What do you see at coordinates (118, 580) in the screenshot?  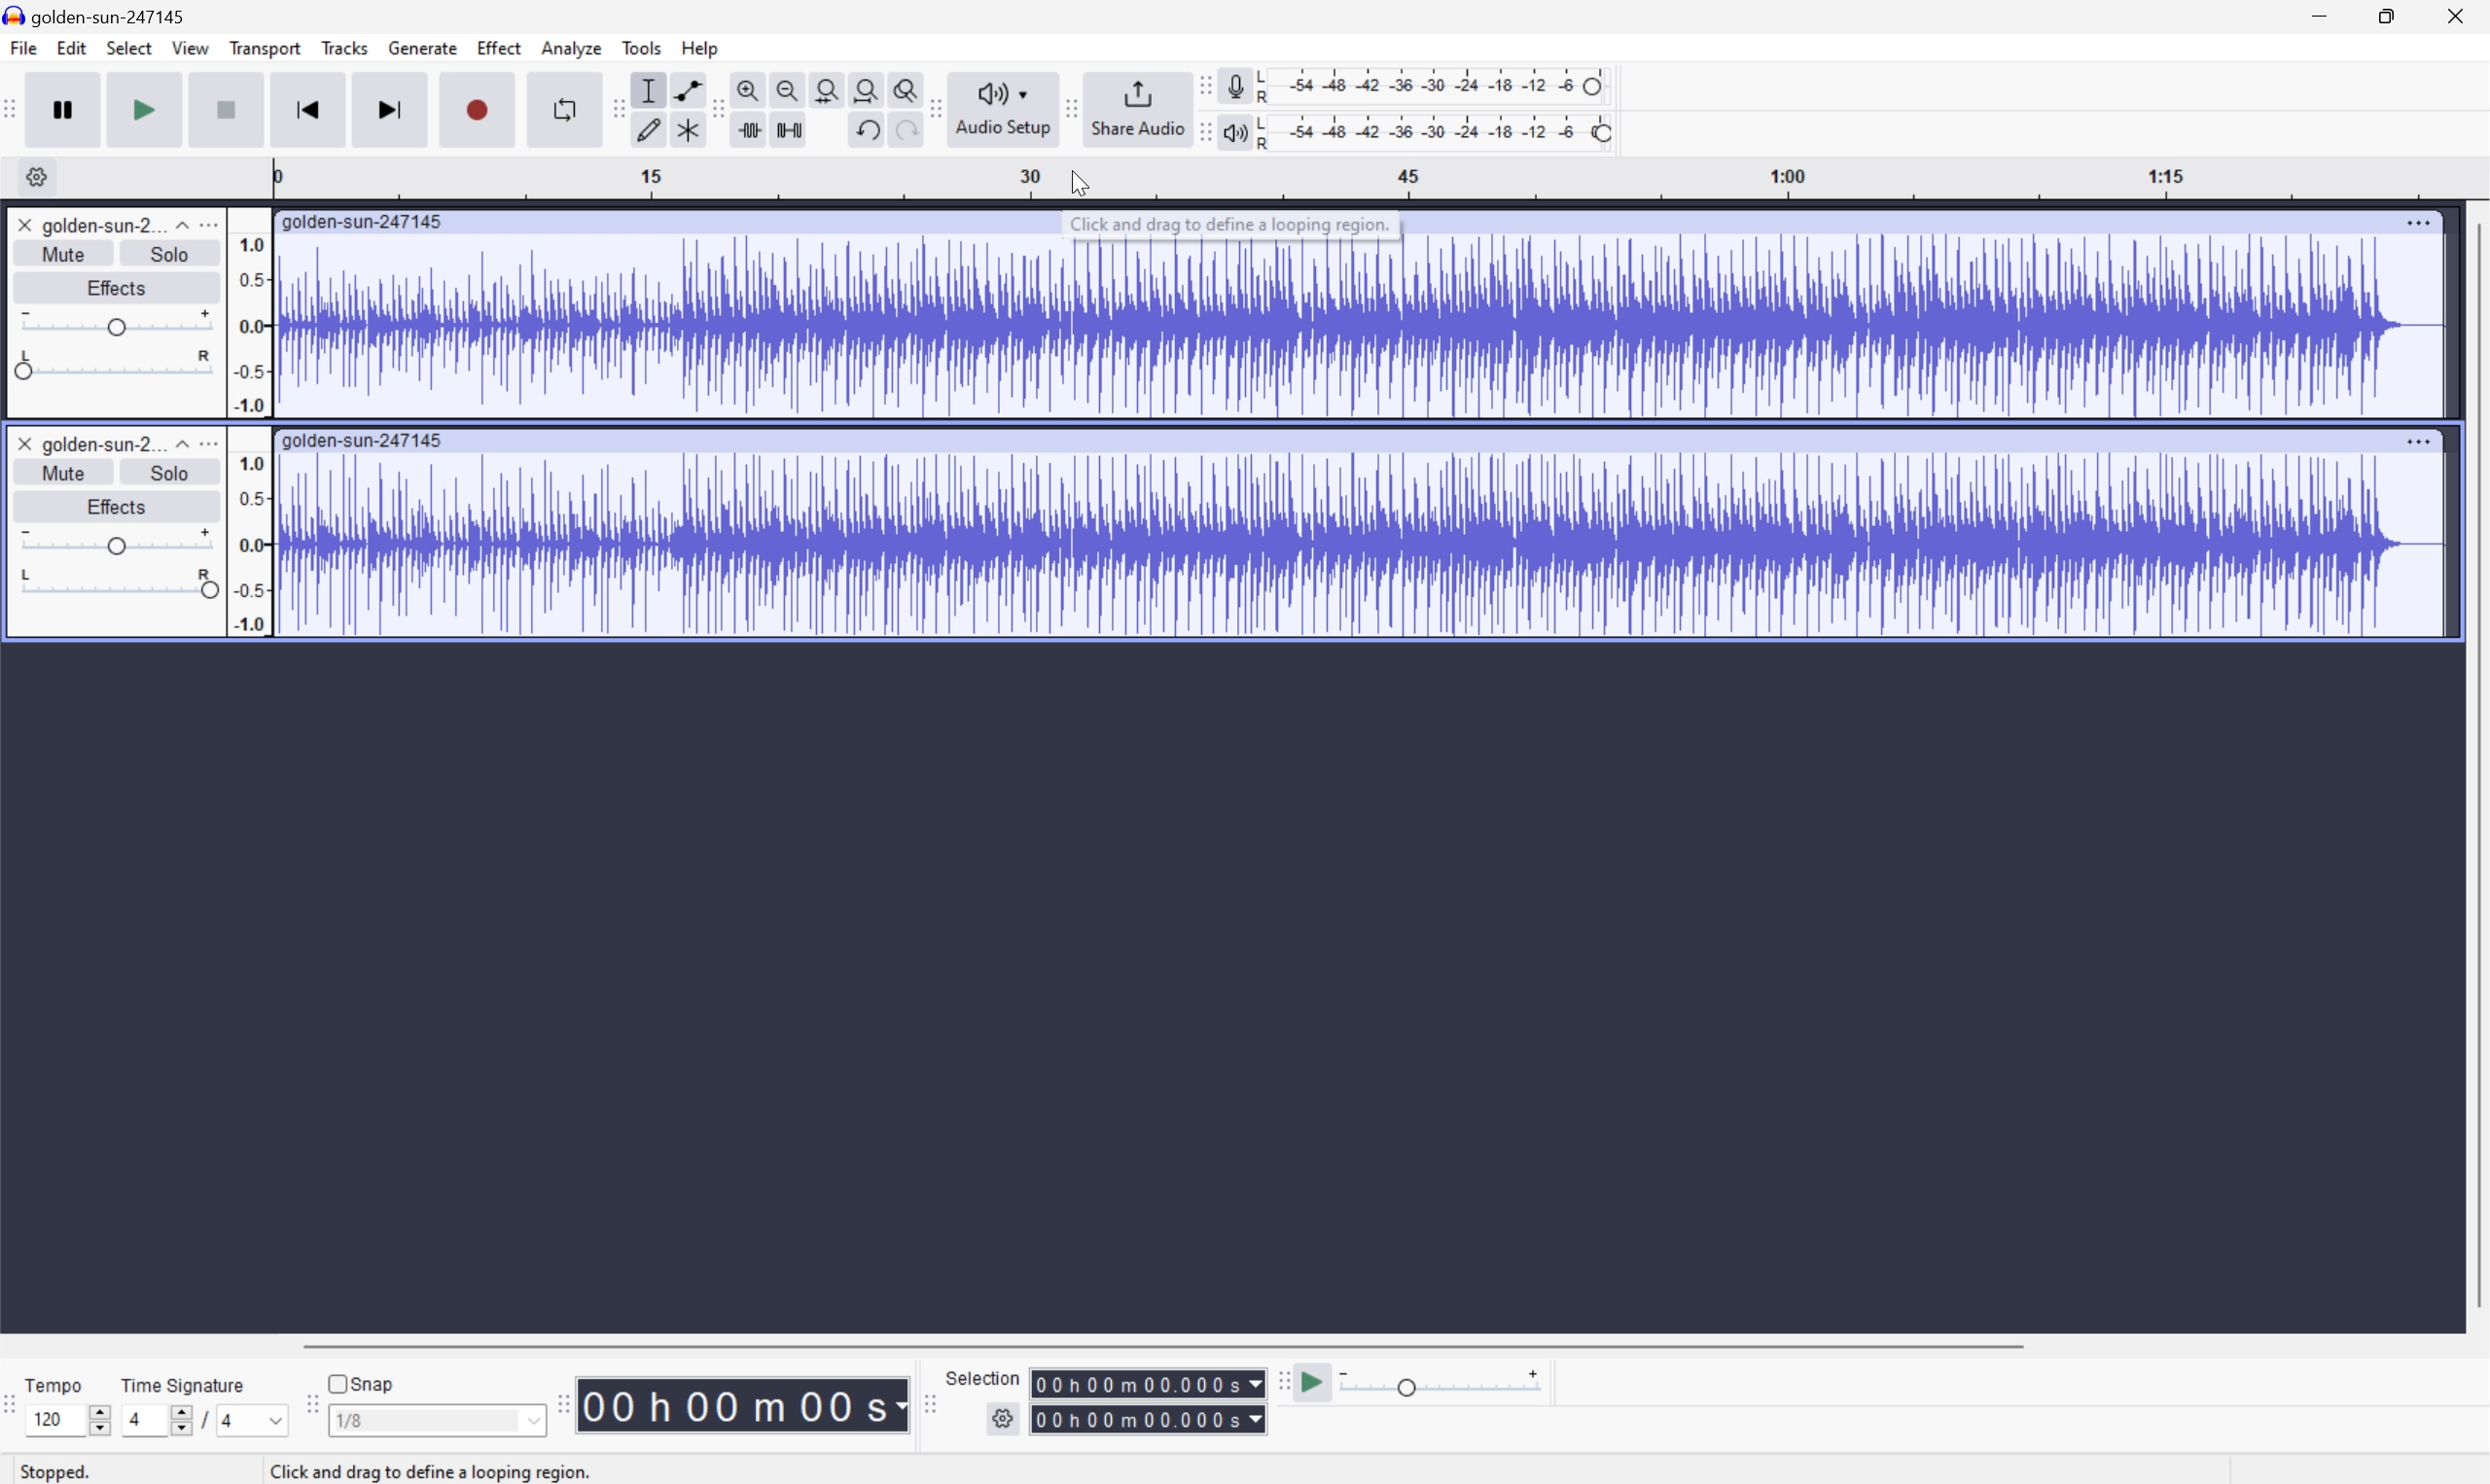 I see `Slider` at bounding box center [118, 580].